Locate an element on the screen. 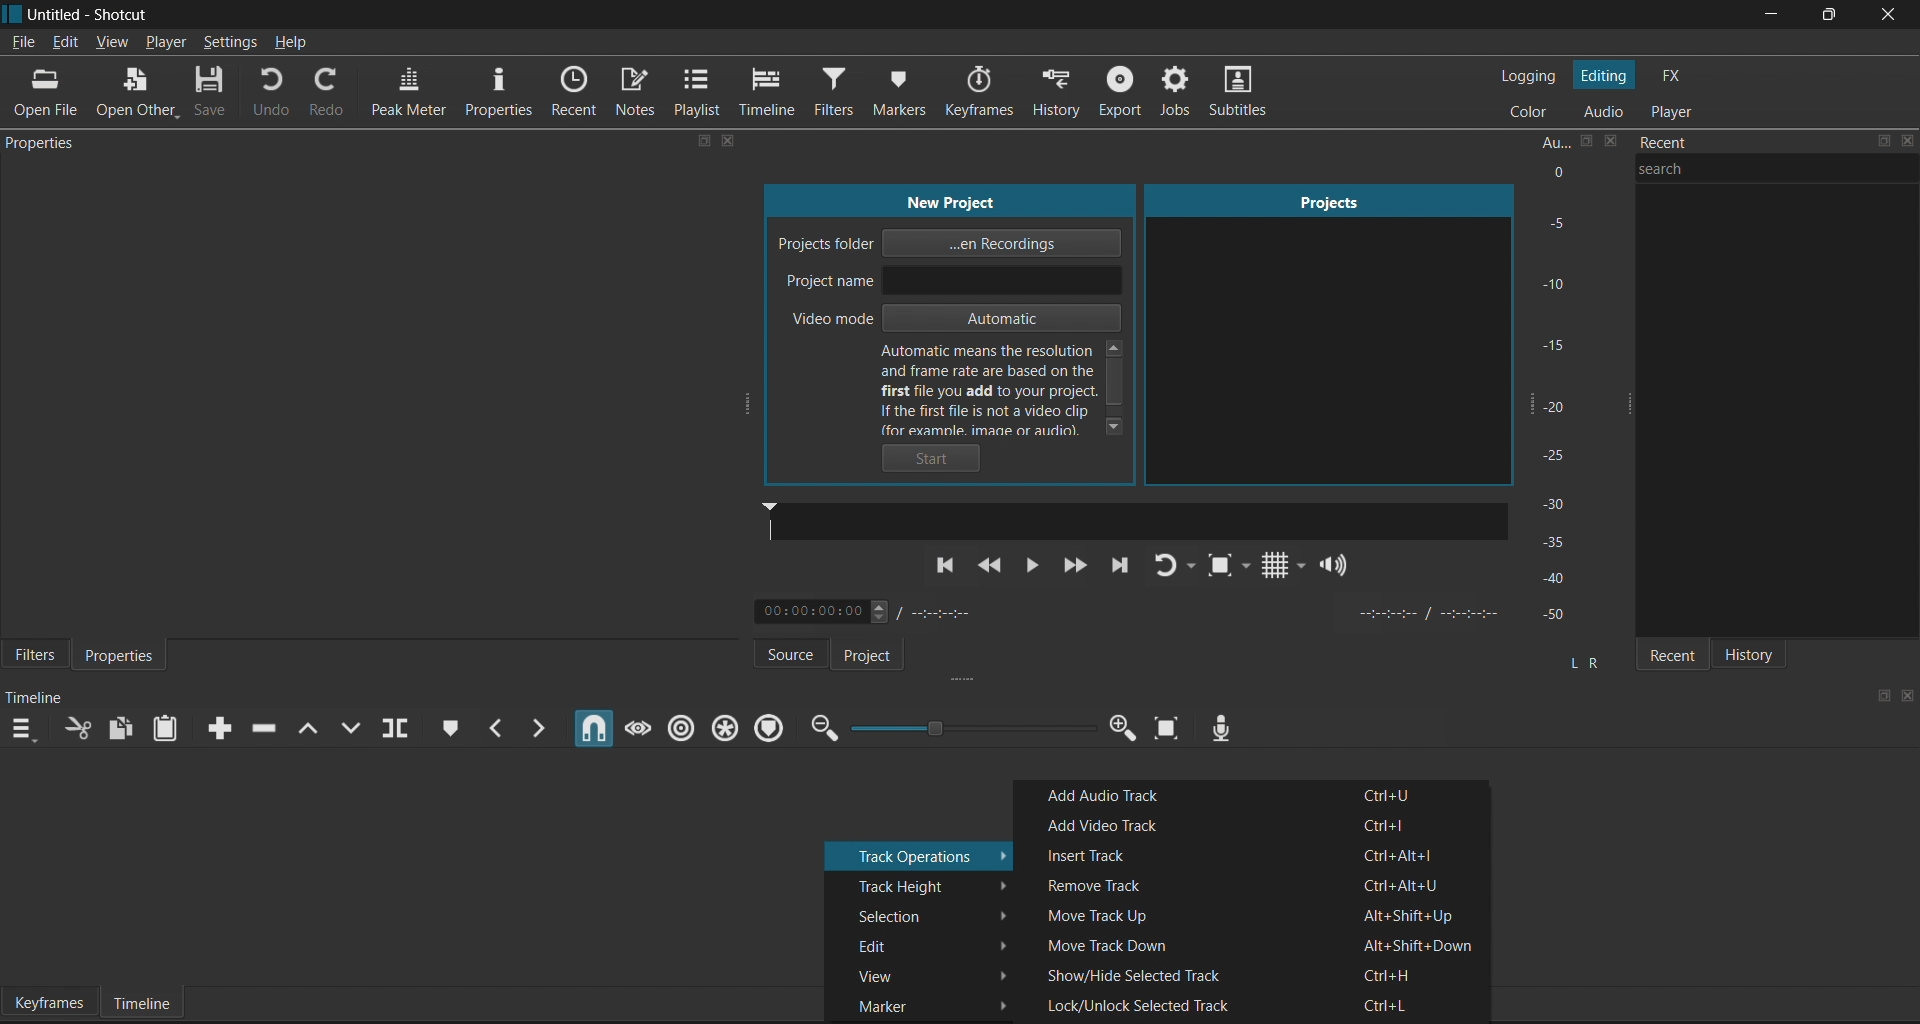 The width and height of the screenshot is (1920, 1024). search is located at coordinates (1782, 180).